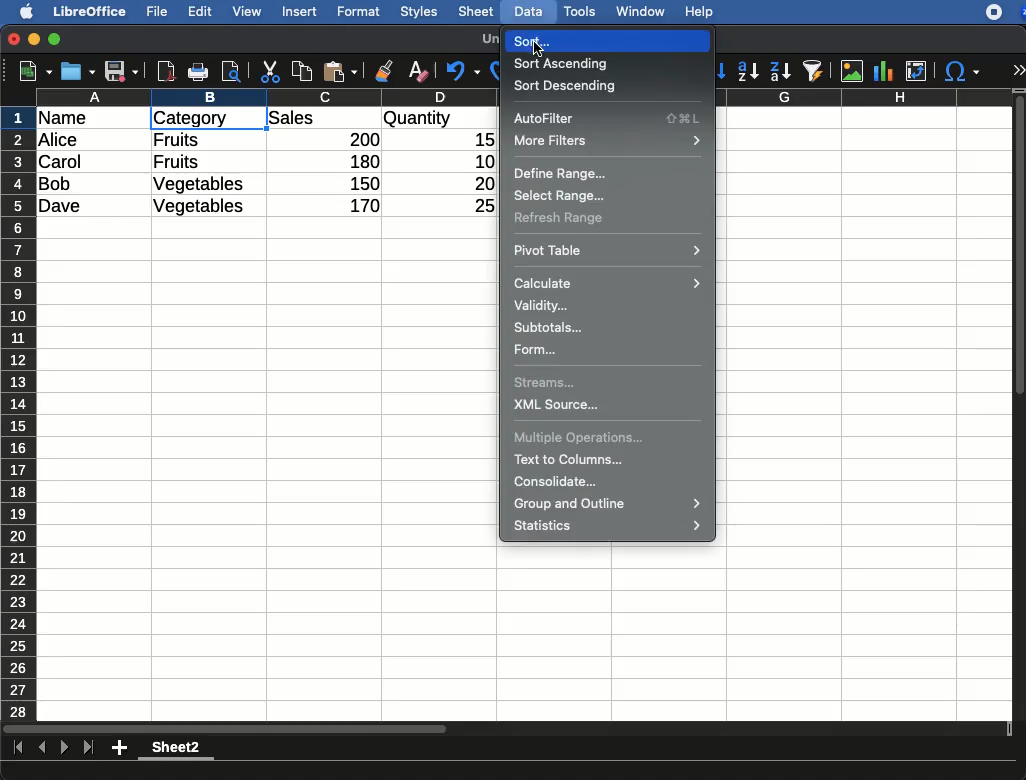 Image resolution: width=1026 pixels, height=780 pixels. What do you see at coordinates (524, 41) in the screenshot?
I see `sort` at bounding box center [524, 41].